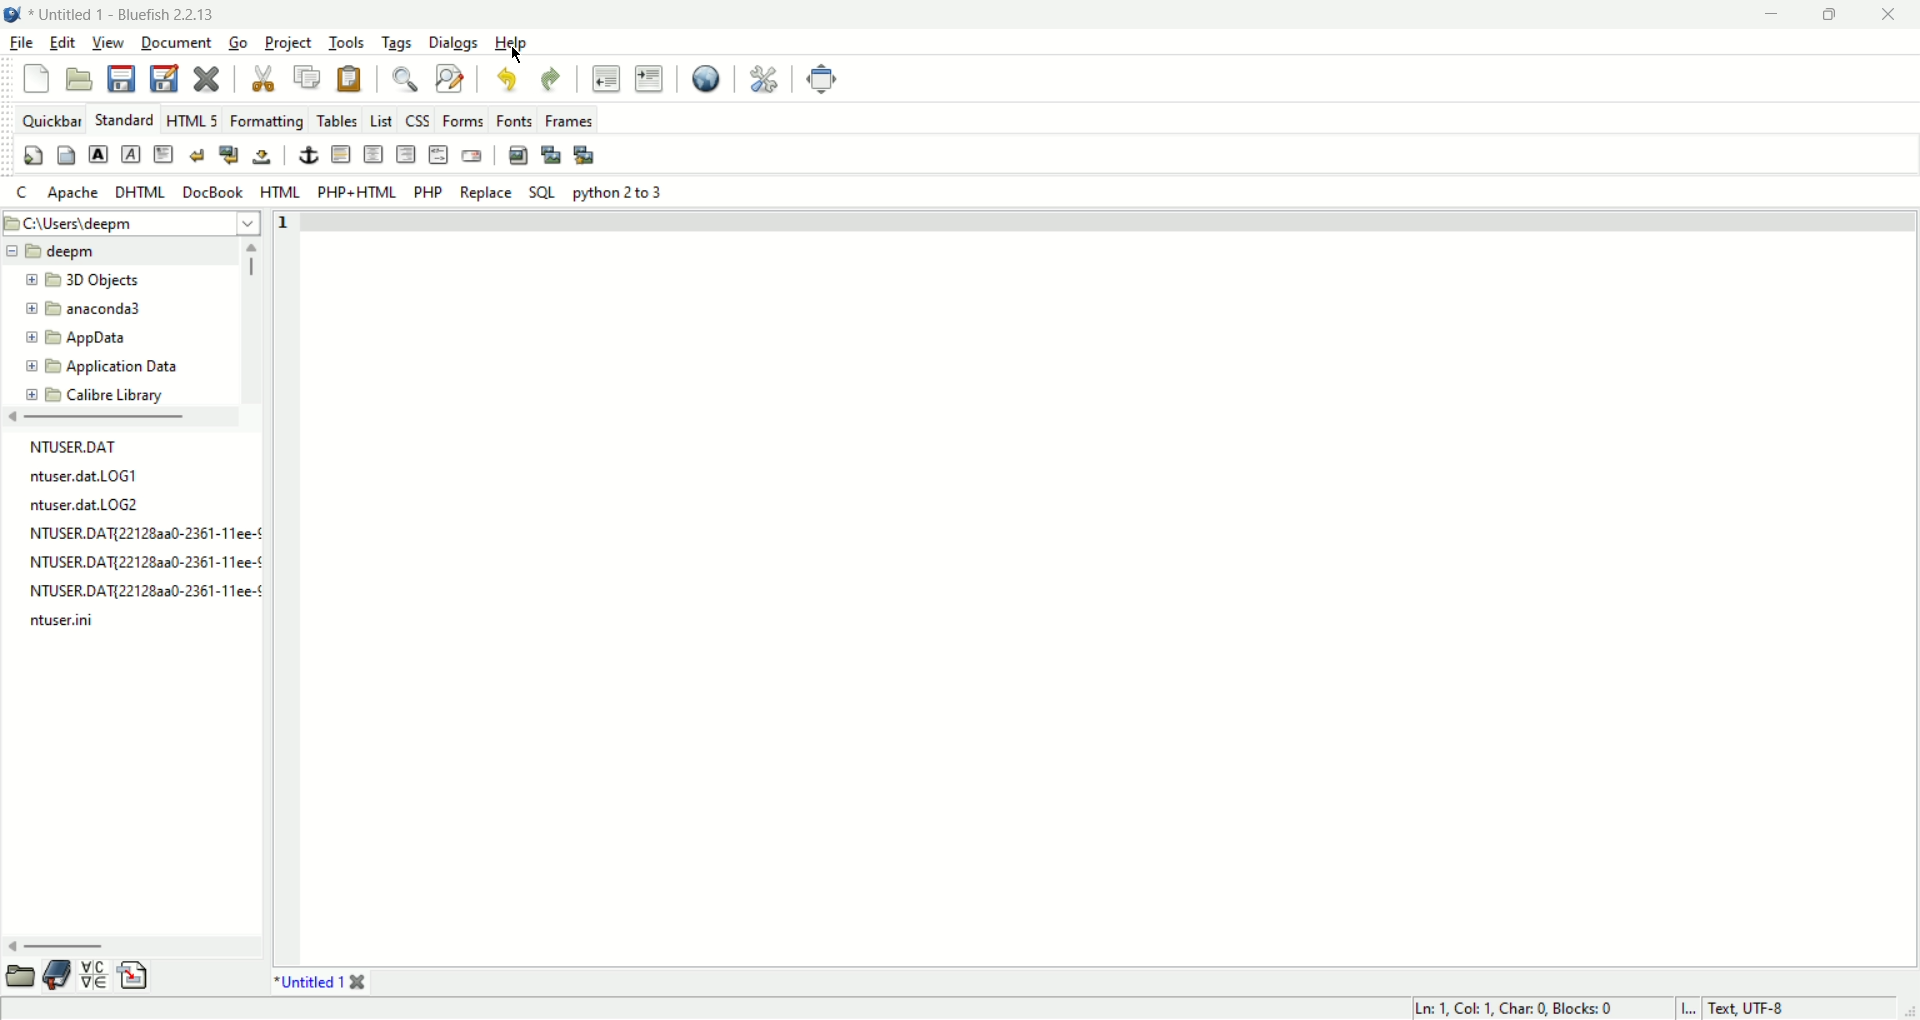  Describe the element at coordinates (1777, 15) in the screenshot. I see `minimize` at that location.